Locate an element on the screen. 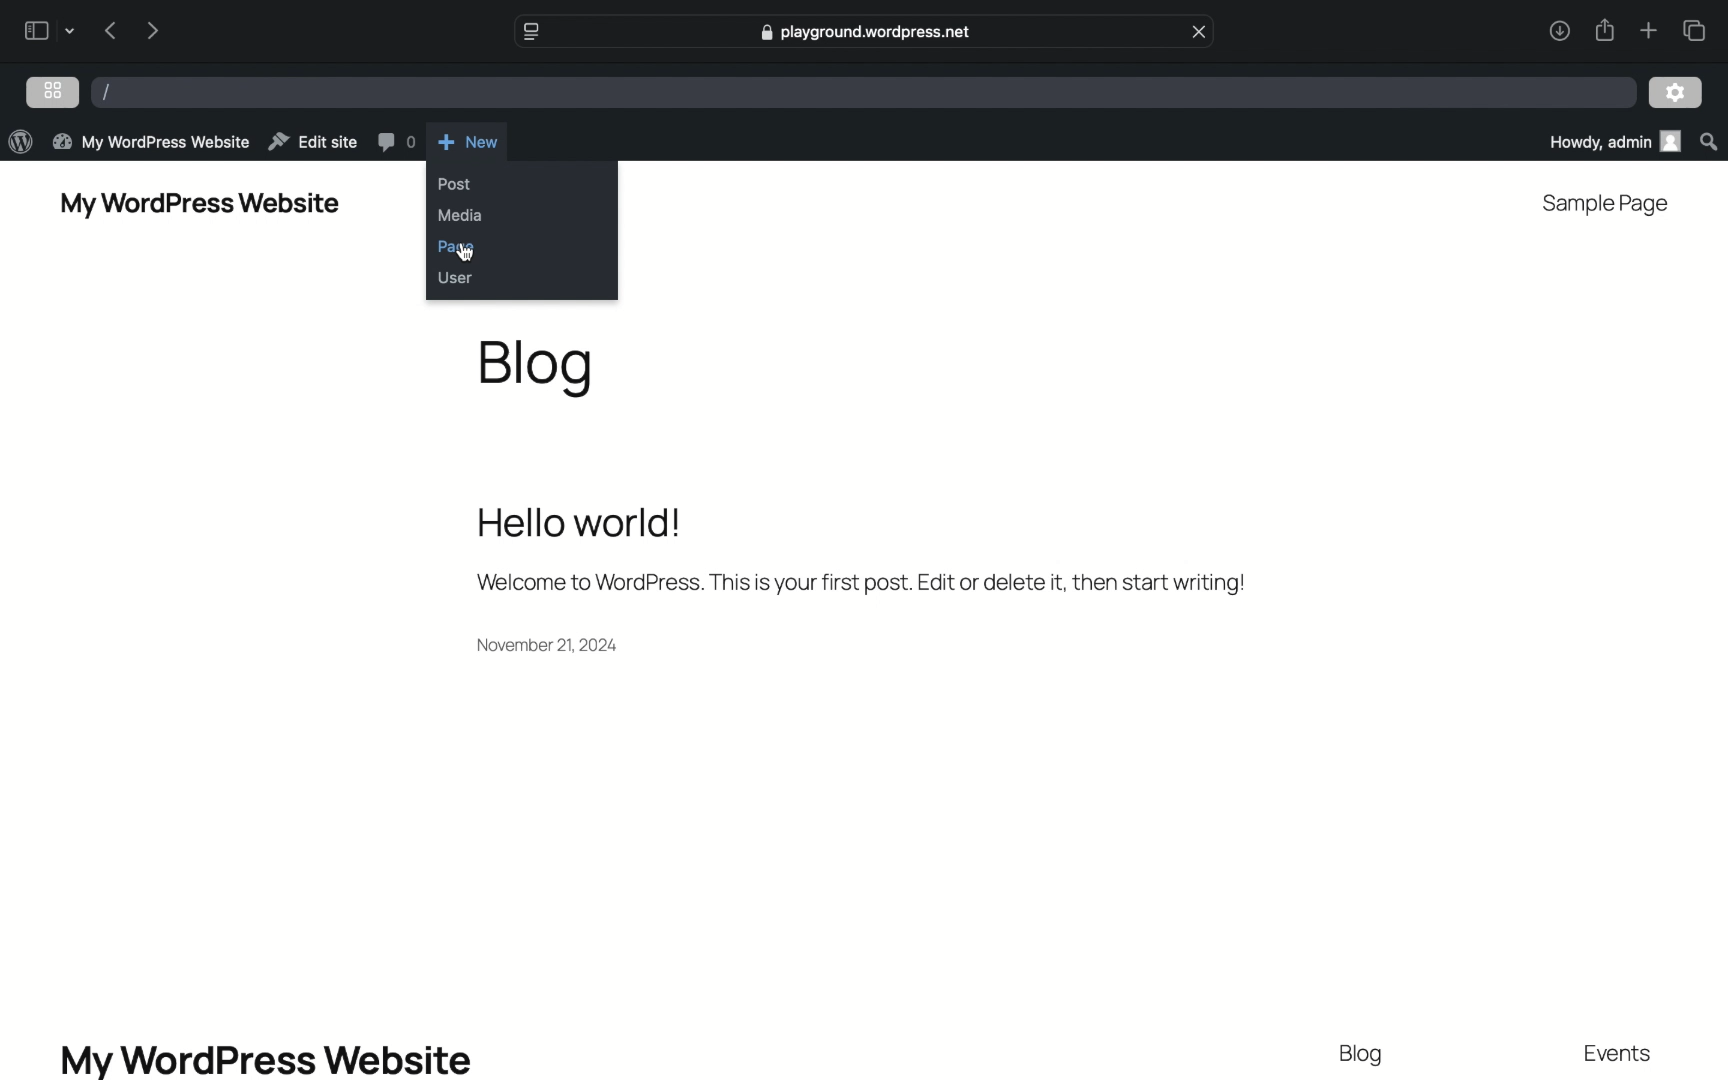 This screenshot has width=1728, height=1080. edit site is located at coordinates (312, 141).